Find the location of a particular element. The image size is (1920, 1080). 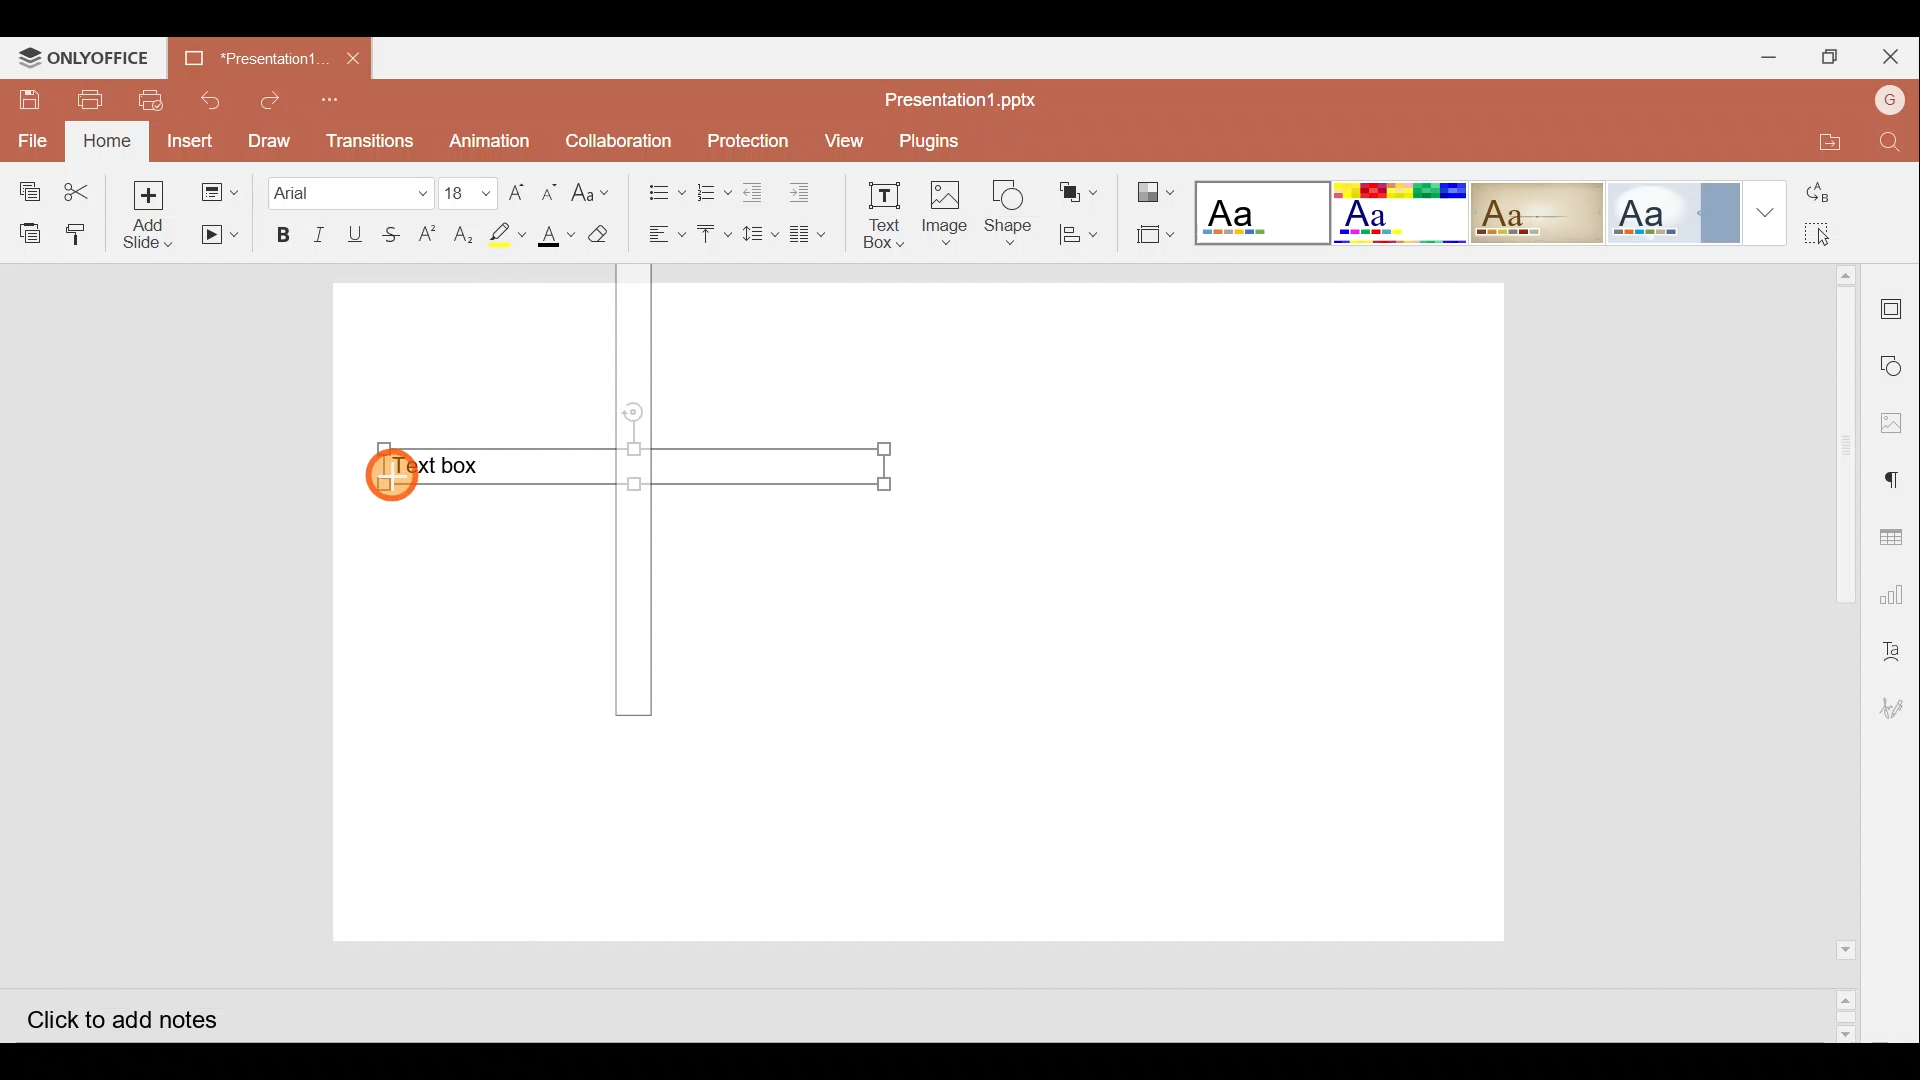

Replace is located at coordinates (1840, 195).